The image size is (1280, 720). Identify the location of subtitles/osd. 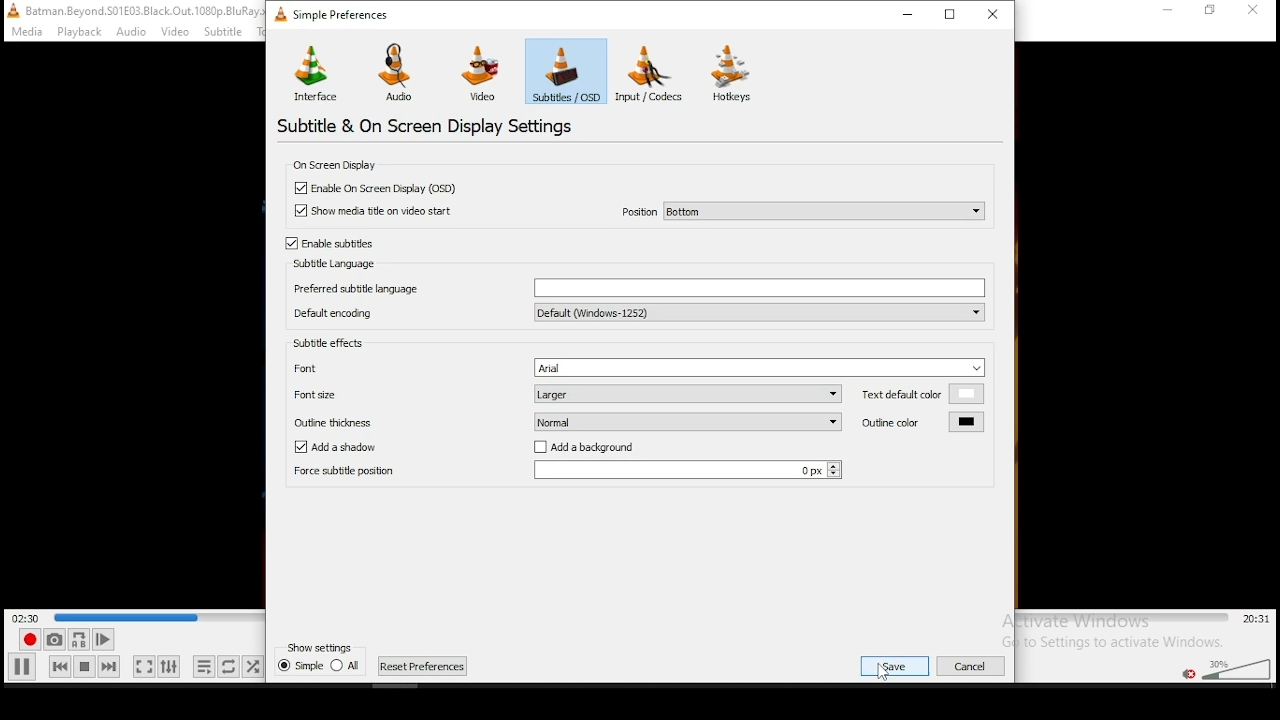
(566, 71).